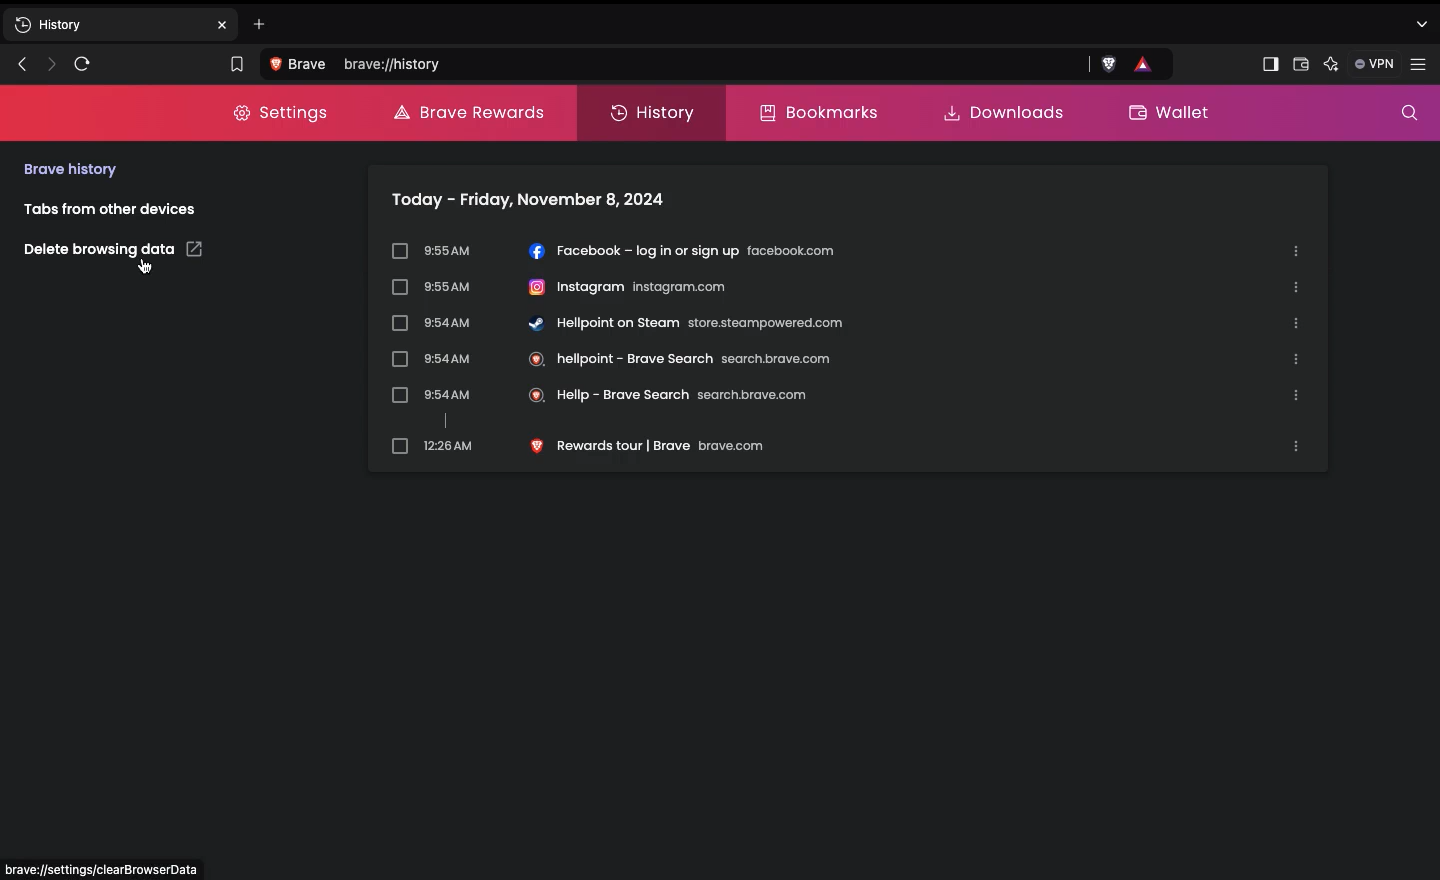  Describe the element at coordinates (263, 21) in the screenshot. I see `Add new tab` at that location.